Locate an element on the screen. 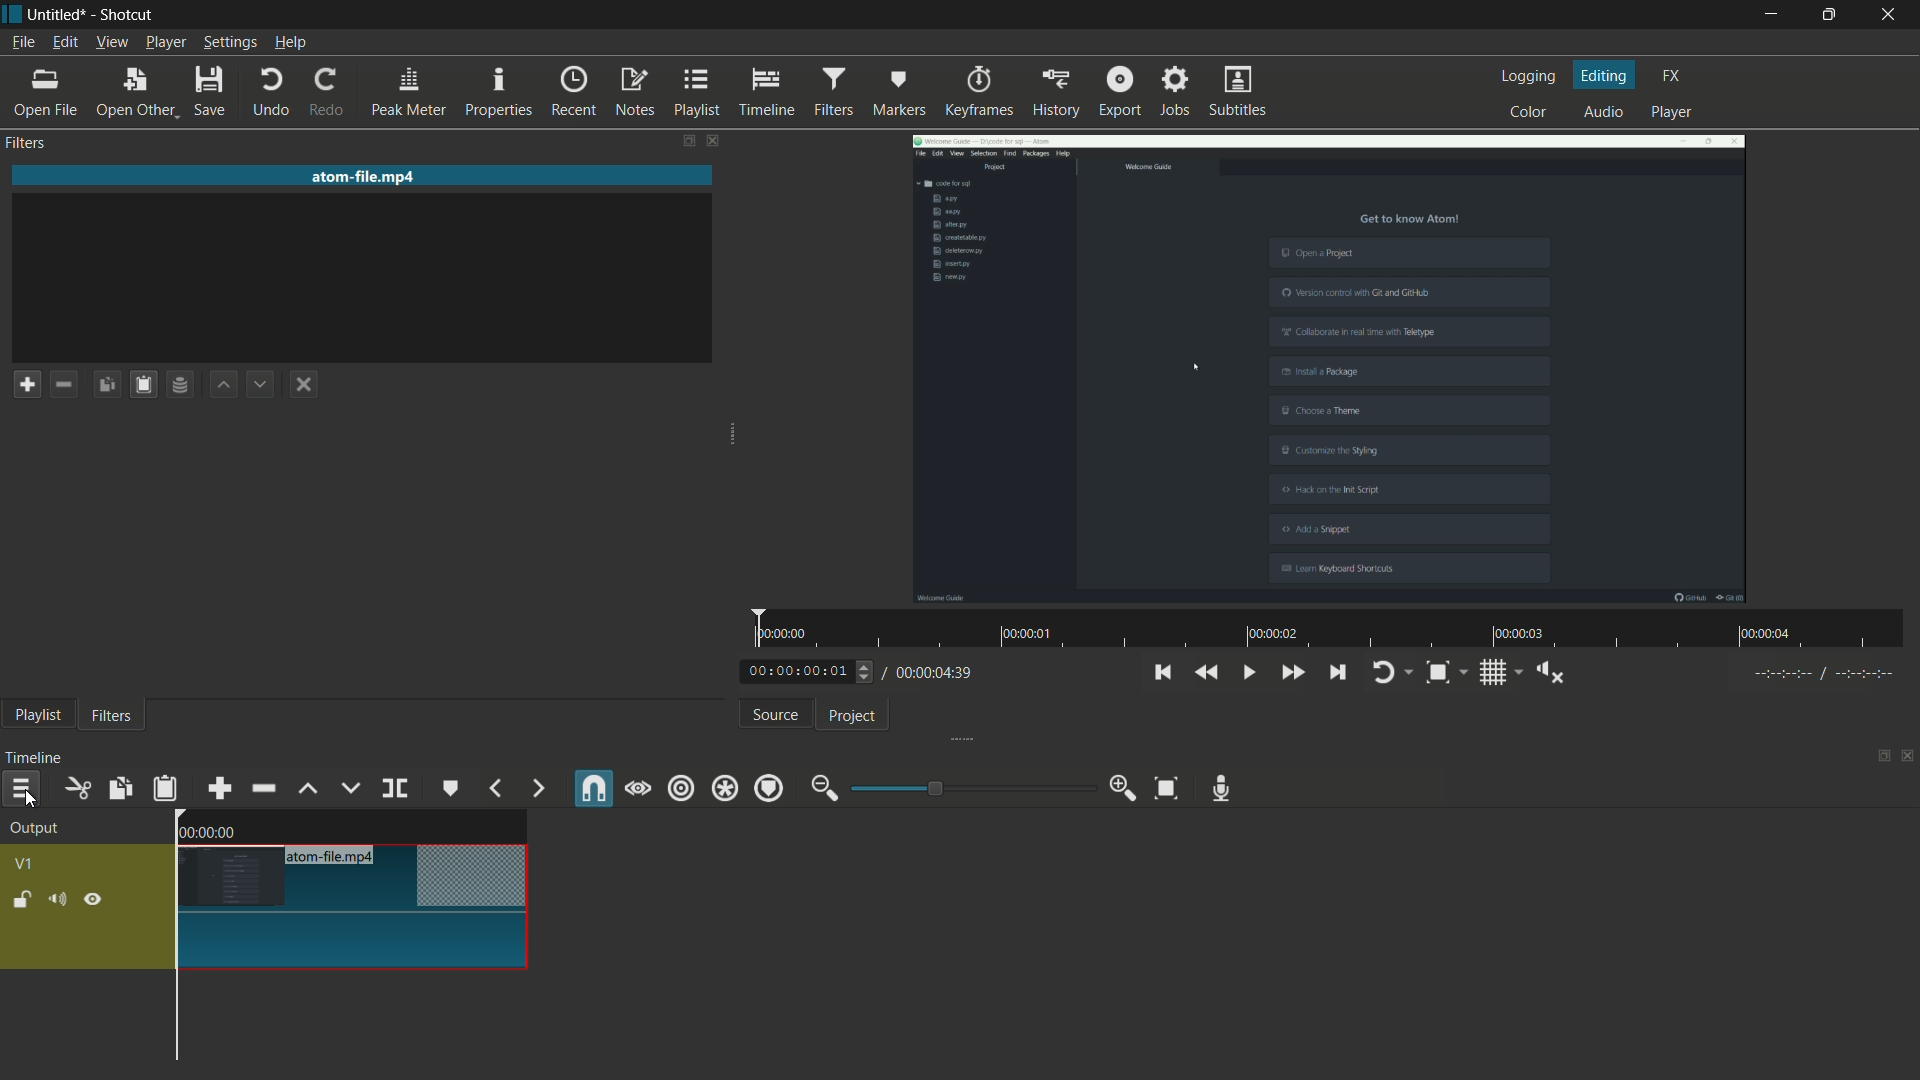 The height and width of the screenshot is (1080, 1920). cut is located at coordinates (77, 789).